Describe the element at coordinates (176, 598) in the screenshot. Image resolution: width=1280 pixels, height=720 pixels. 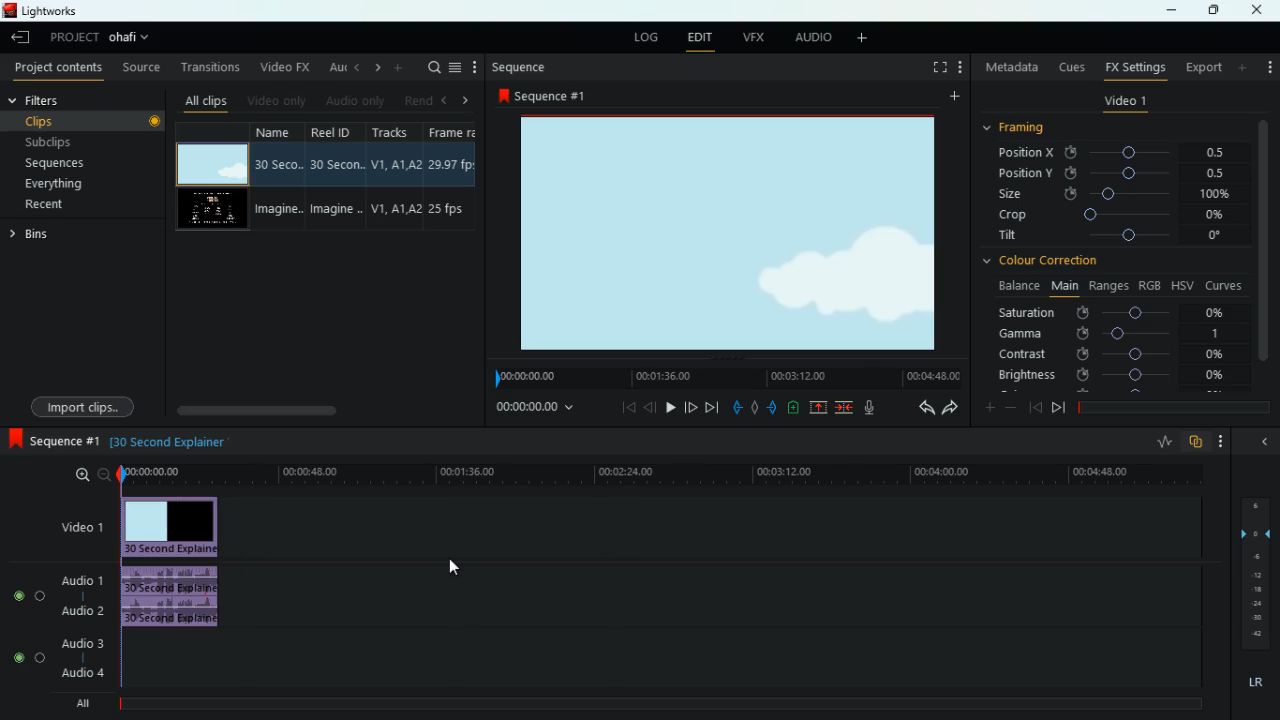
I see `audio` at that location.